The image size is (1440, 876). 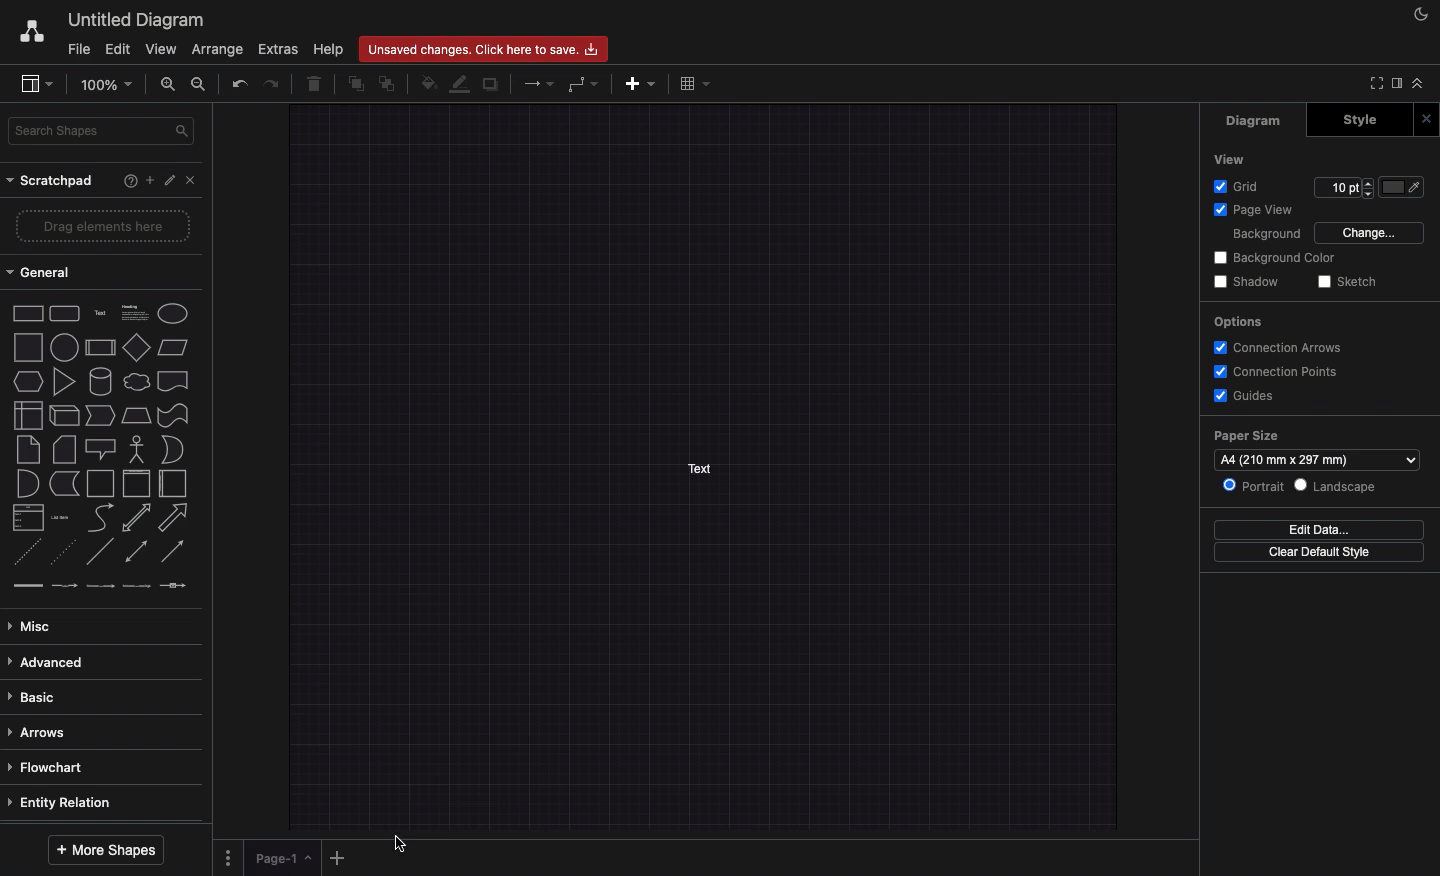 I want to click on Paper size, so click(x=1316, y=451).